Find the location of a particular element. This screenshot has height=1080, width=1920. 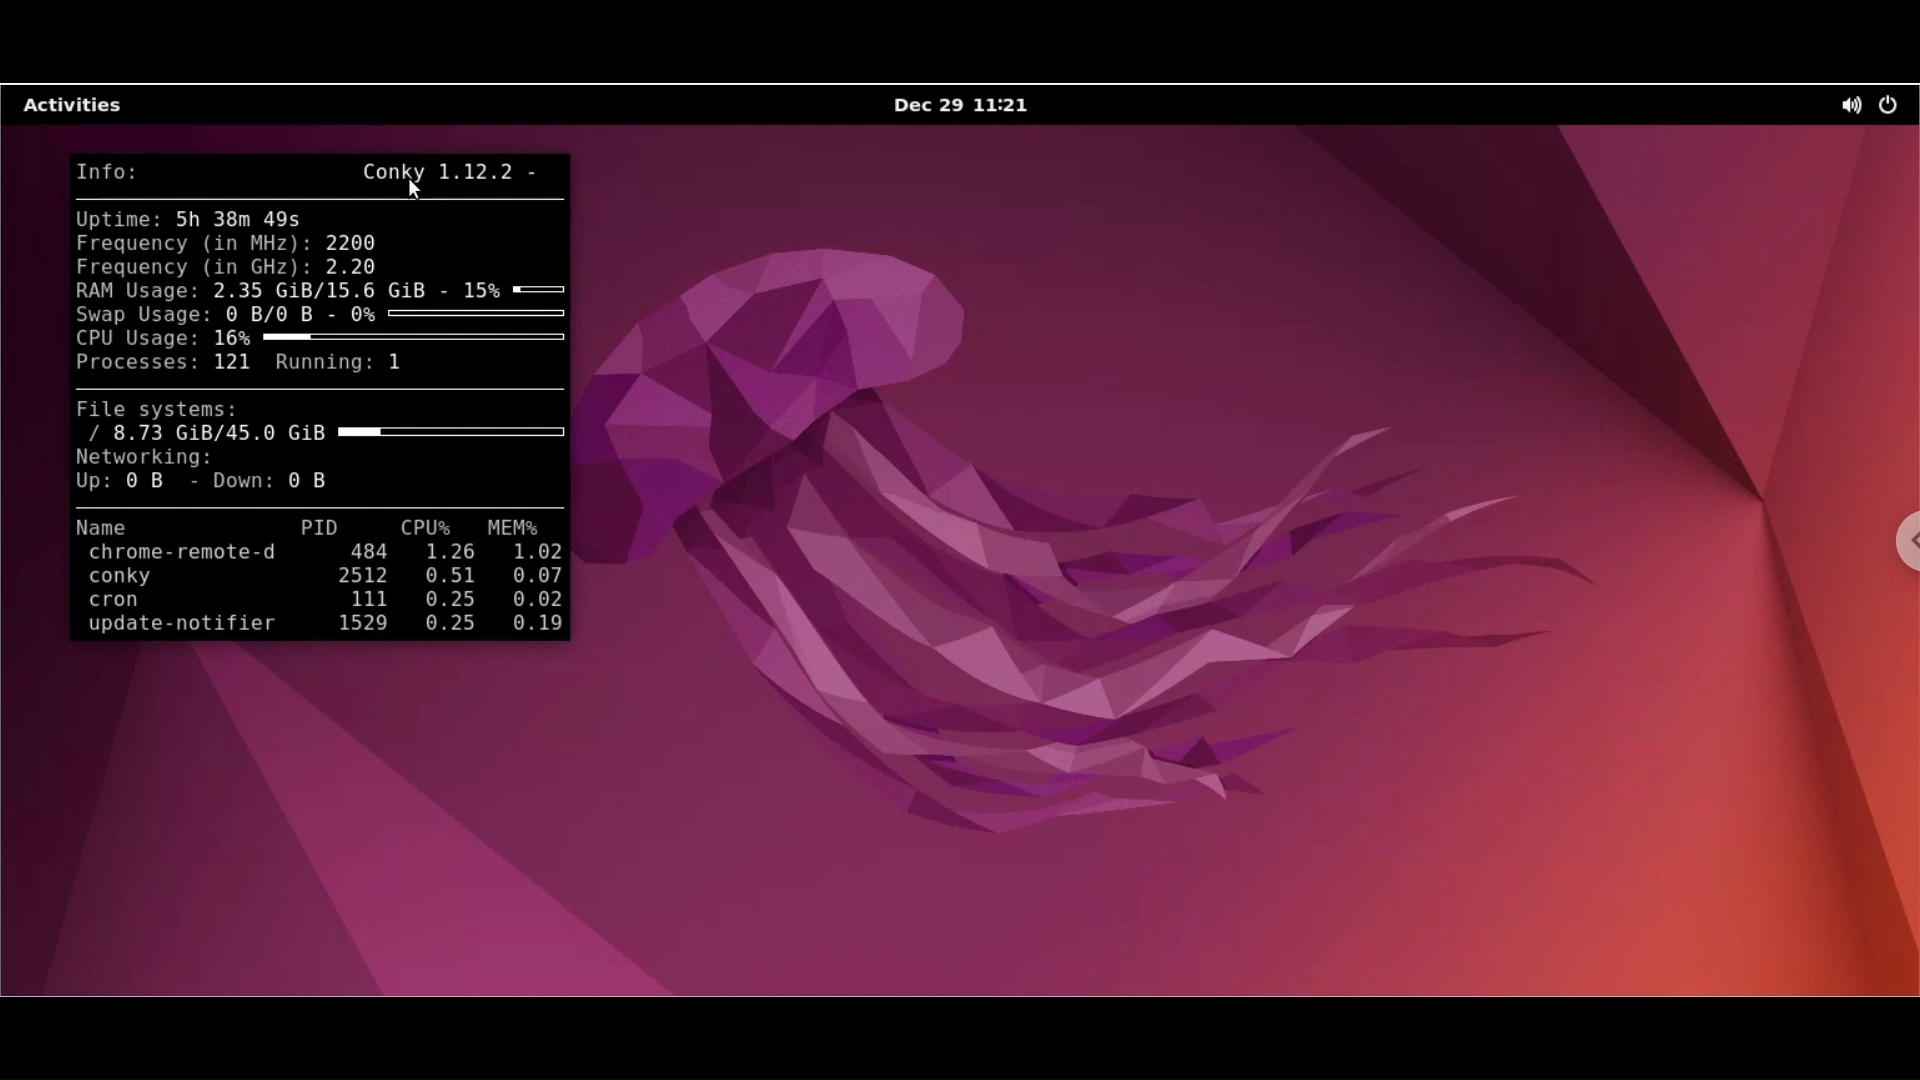

down: is located at coordinates (236, 482).